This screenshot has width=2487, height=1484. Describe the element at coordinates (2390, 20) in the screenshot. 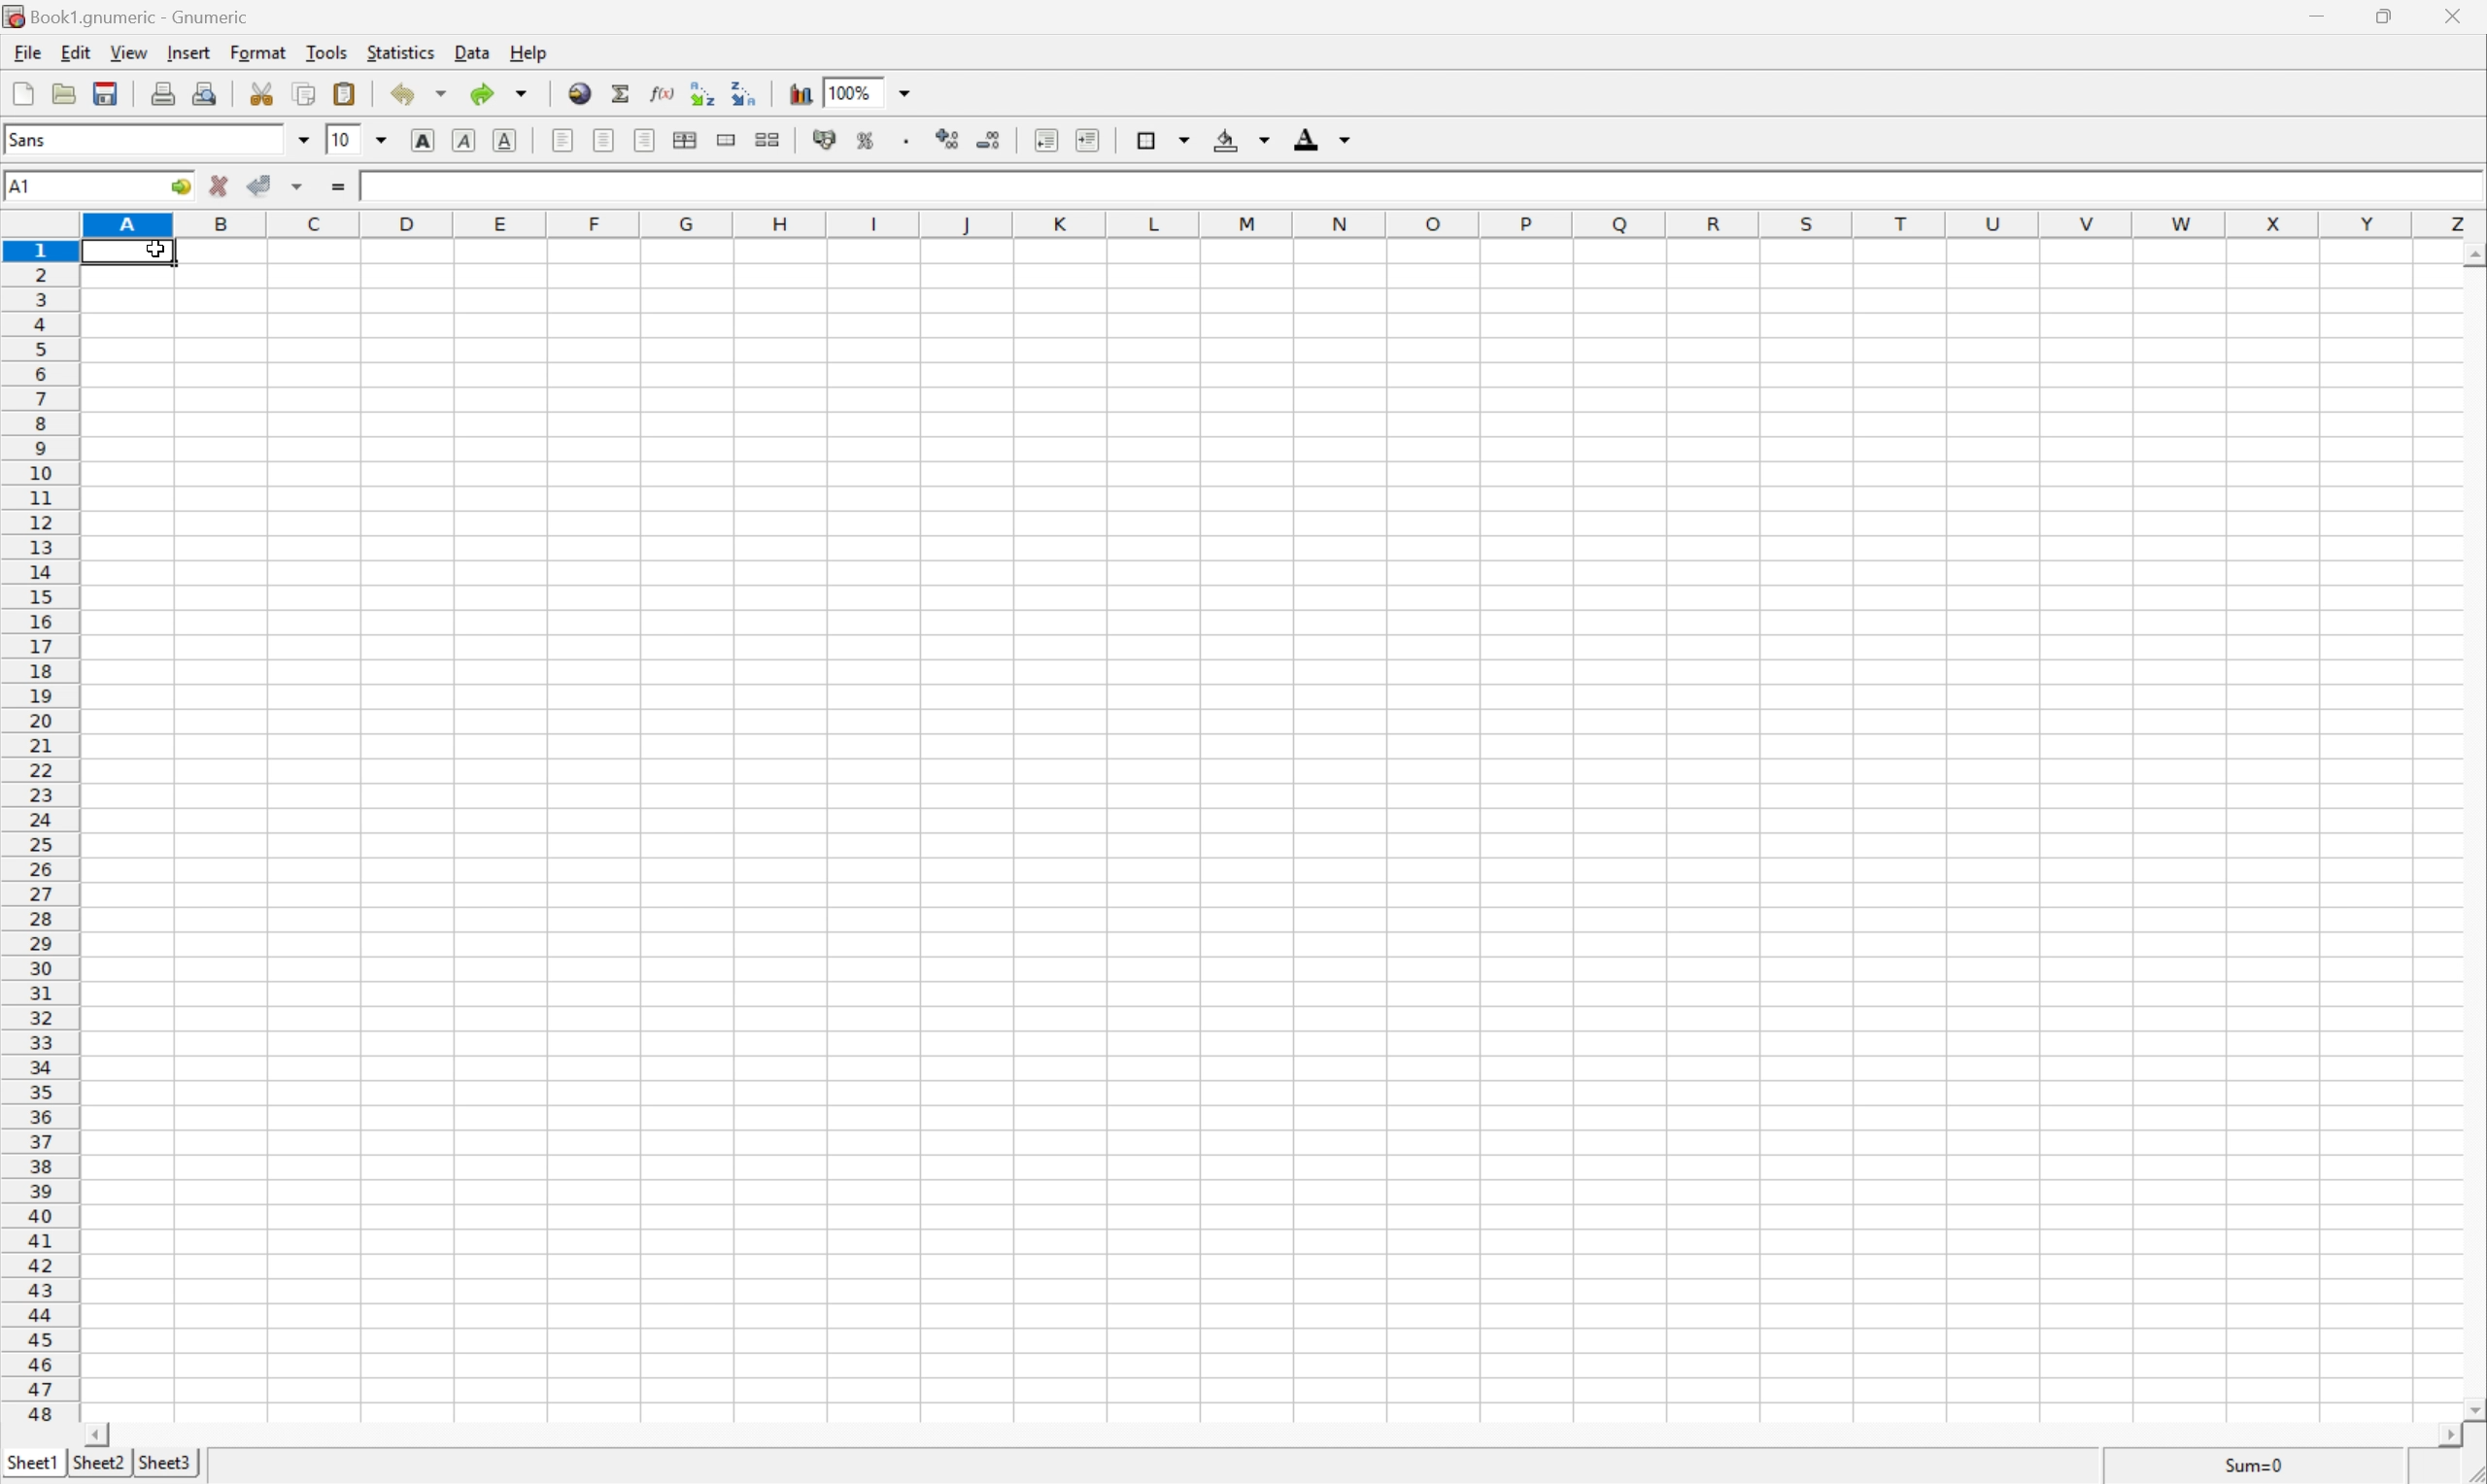

I see `restore down` at that location.